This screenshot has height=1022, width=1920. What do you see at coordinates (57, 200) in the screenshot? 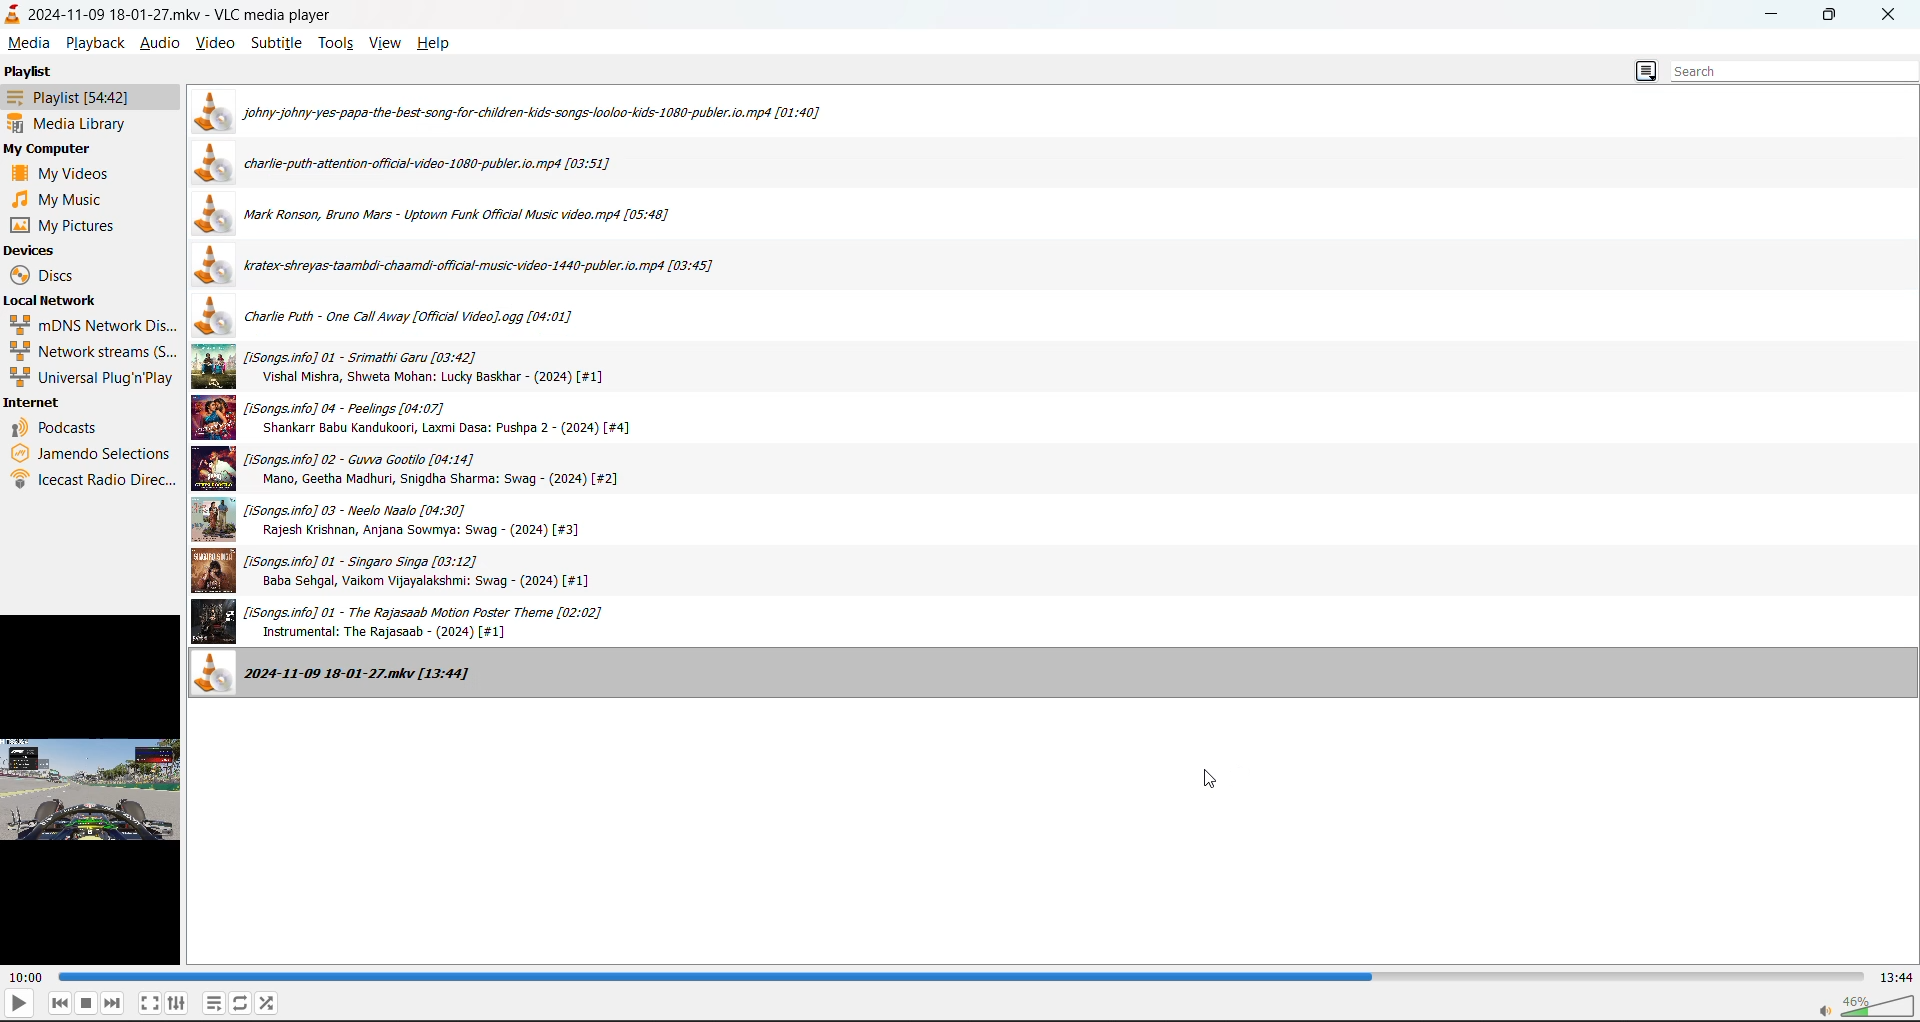
I see `music` at bounding box center [57, 200].